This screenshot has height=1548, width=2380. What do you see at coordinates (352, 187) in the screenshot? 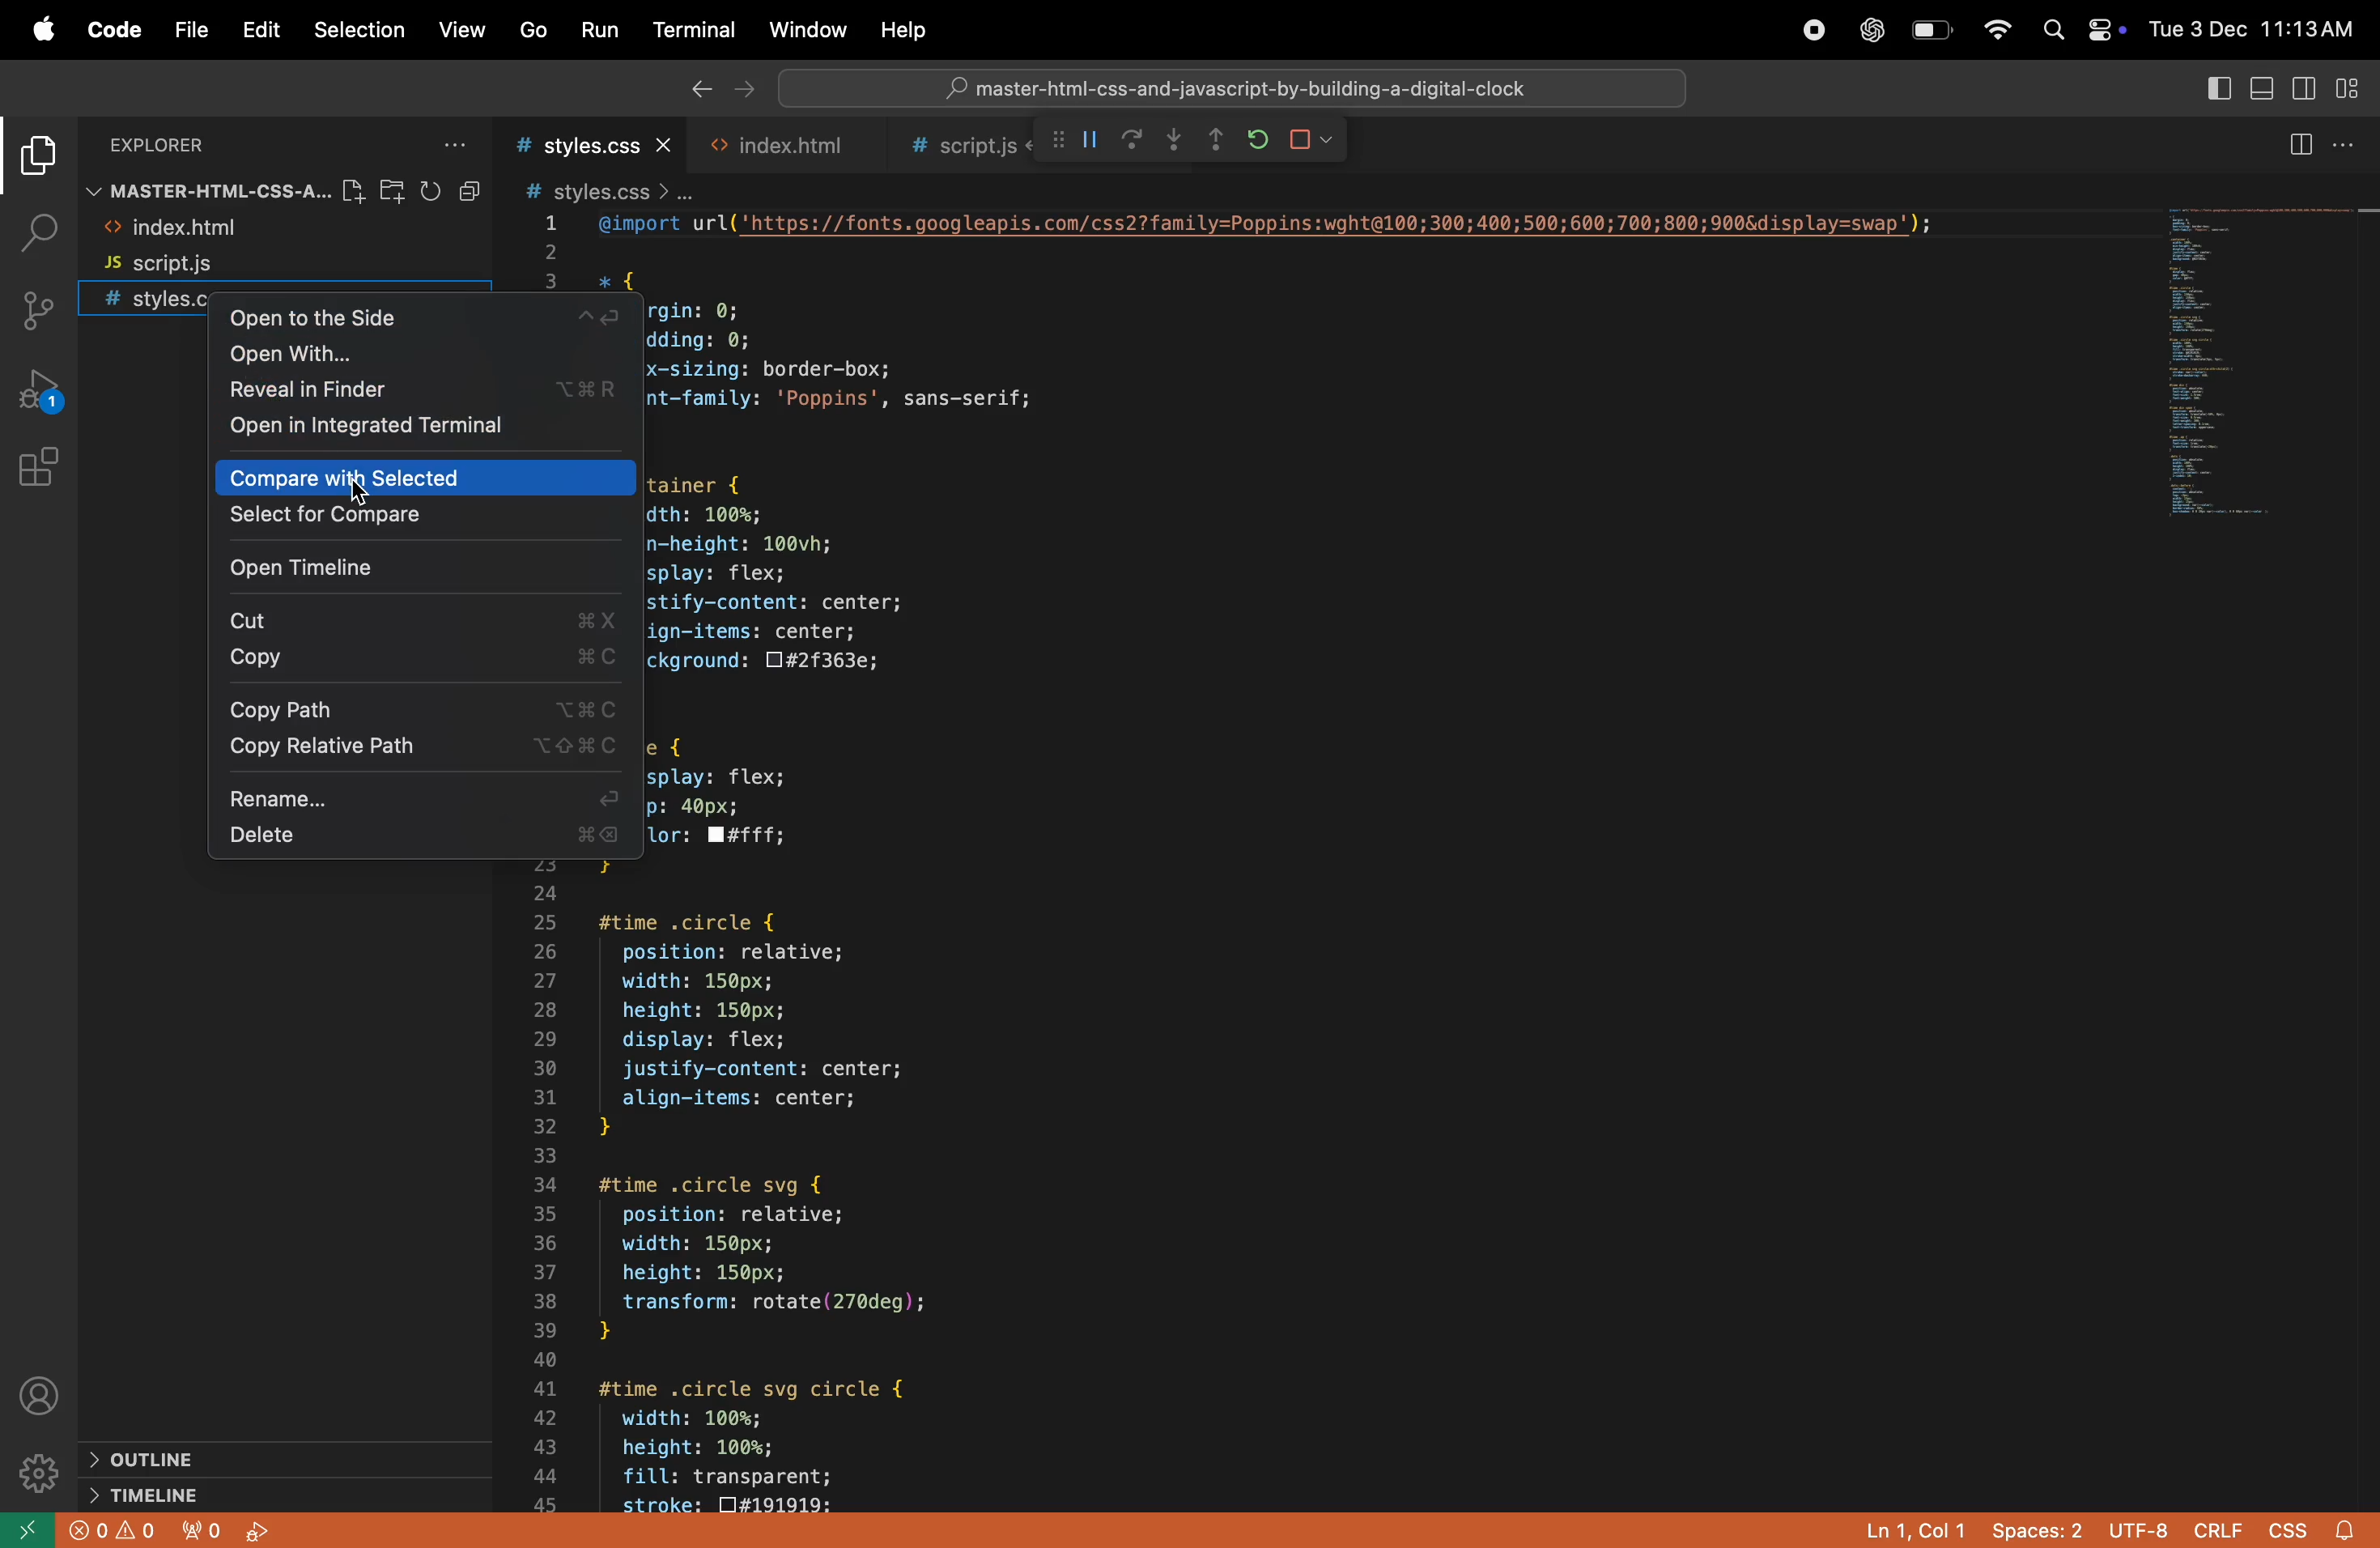
I see `new file` at bounding box center [352, 187].